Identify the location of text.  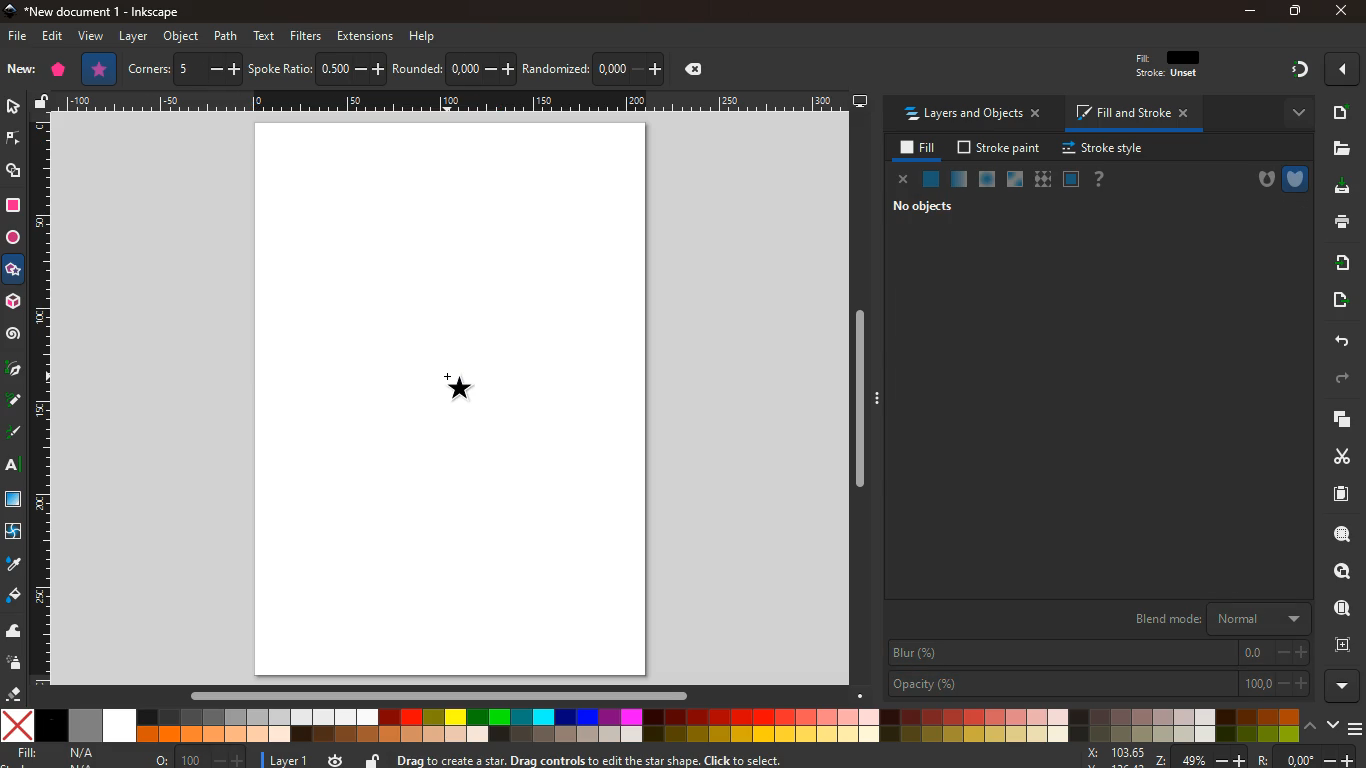
(266, 36).